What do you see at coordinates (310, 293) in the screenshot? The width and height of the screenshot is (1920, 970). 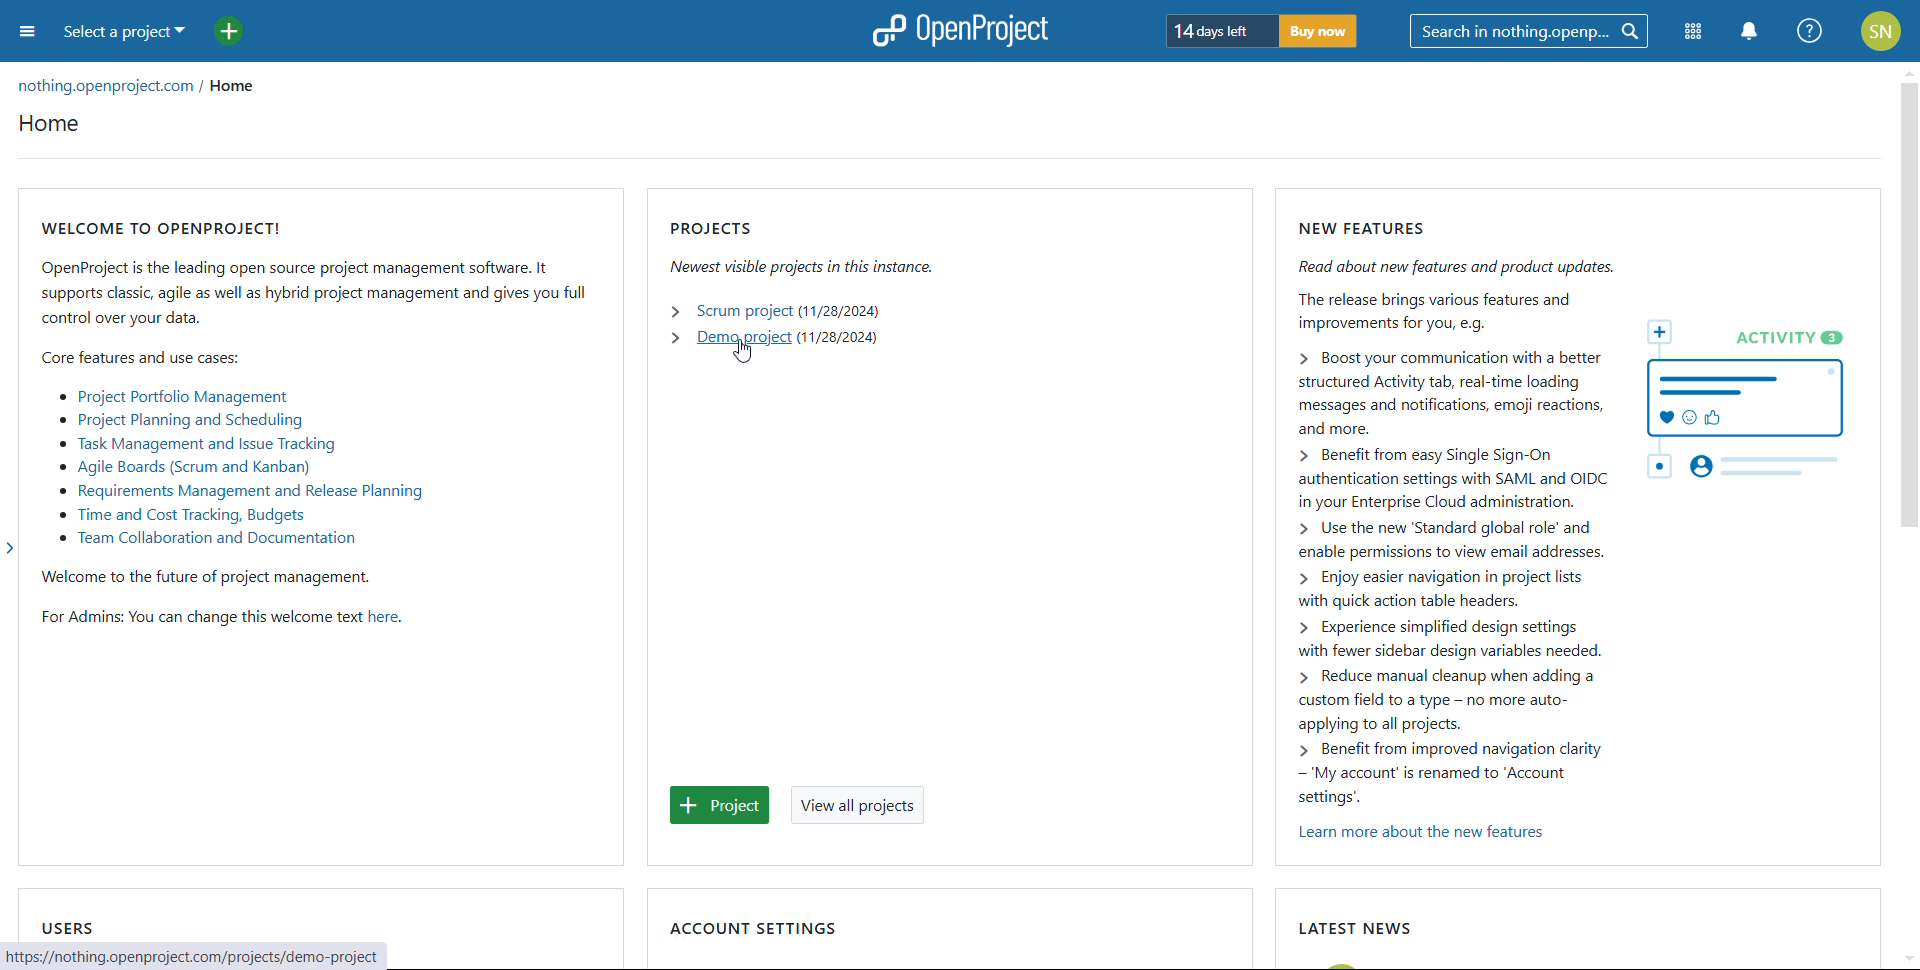 I see `OpenProject is the leading open source project management software. It supports classic, agile as well as hybrid project management and gives you full control over your data.` at bounding box center [310, 293].